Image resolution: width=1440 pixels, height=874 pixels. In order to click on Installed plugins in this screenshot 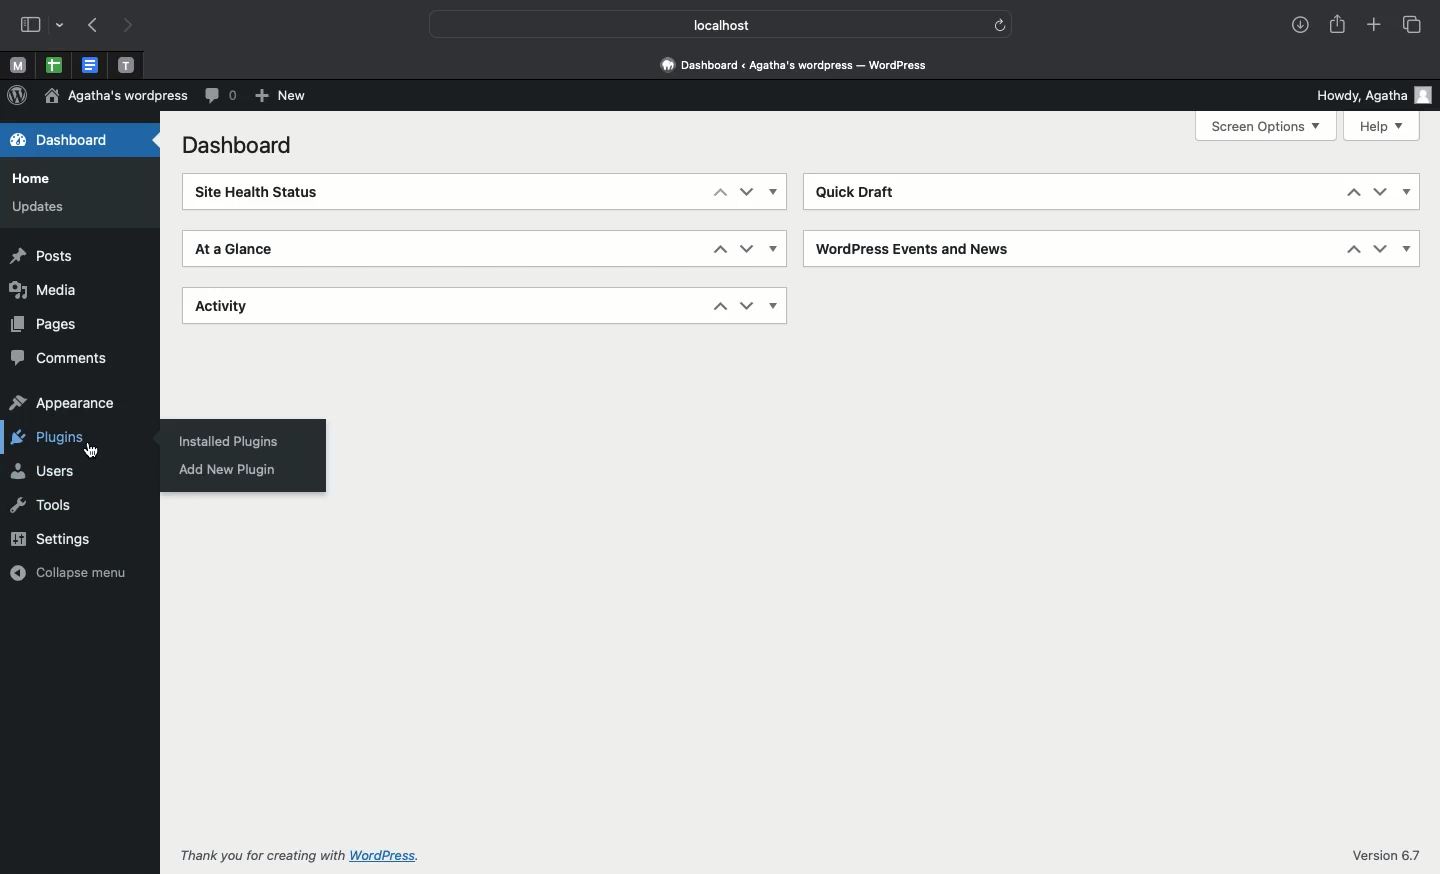, I will do `click(232, 442)`.